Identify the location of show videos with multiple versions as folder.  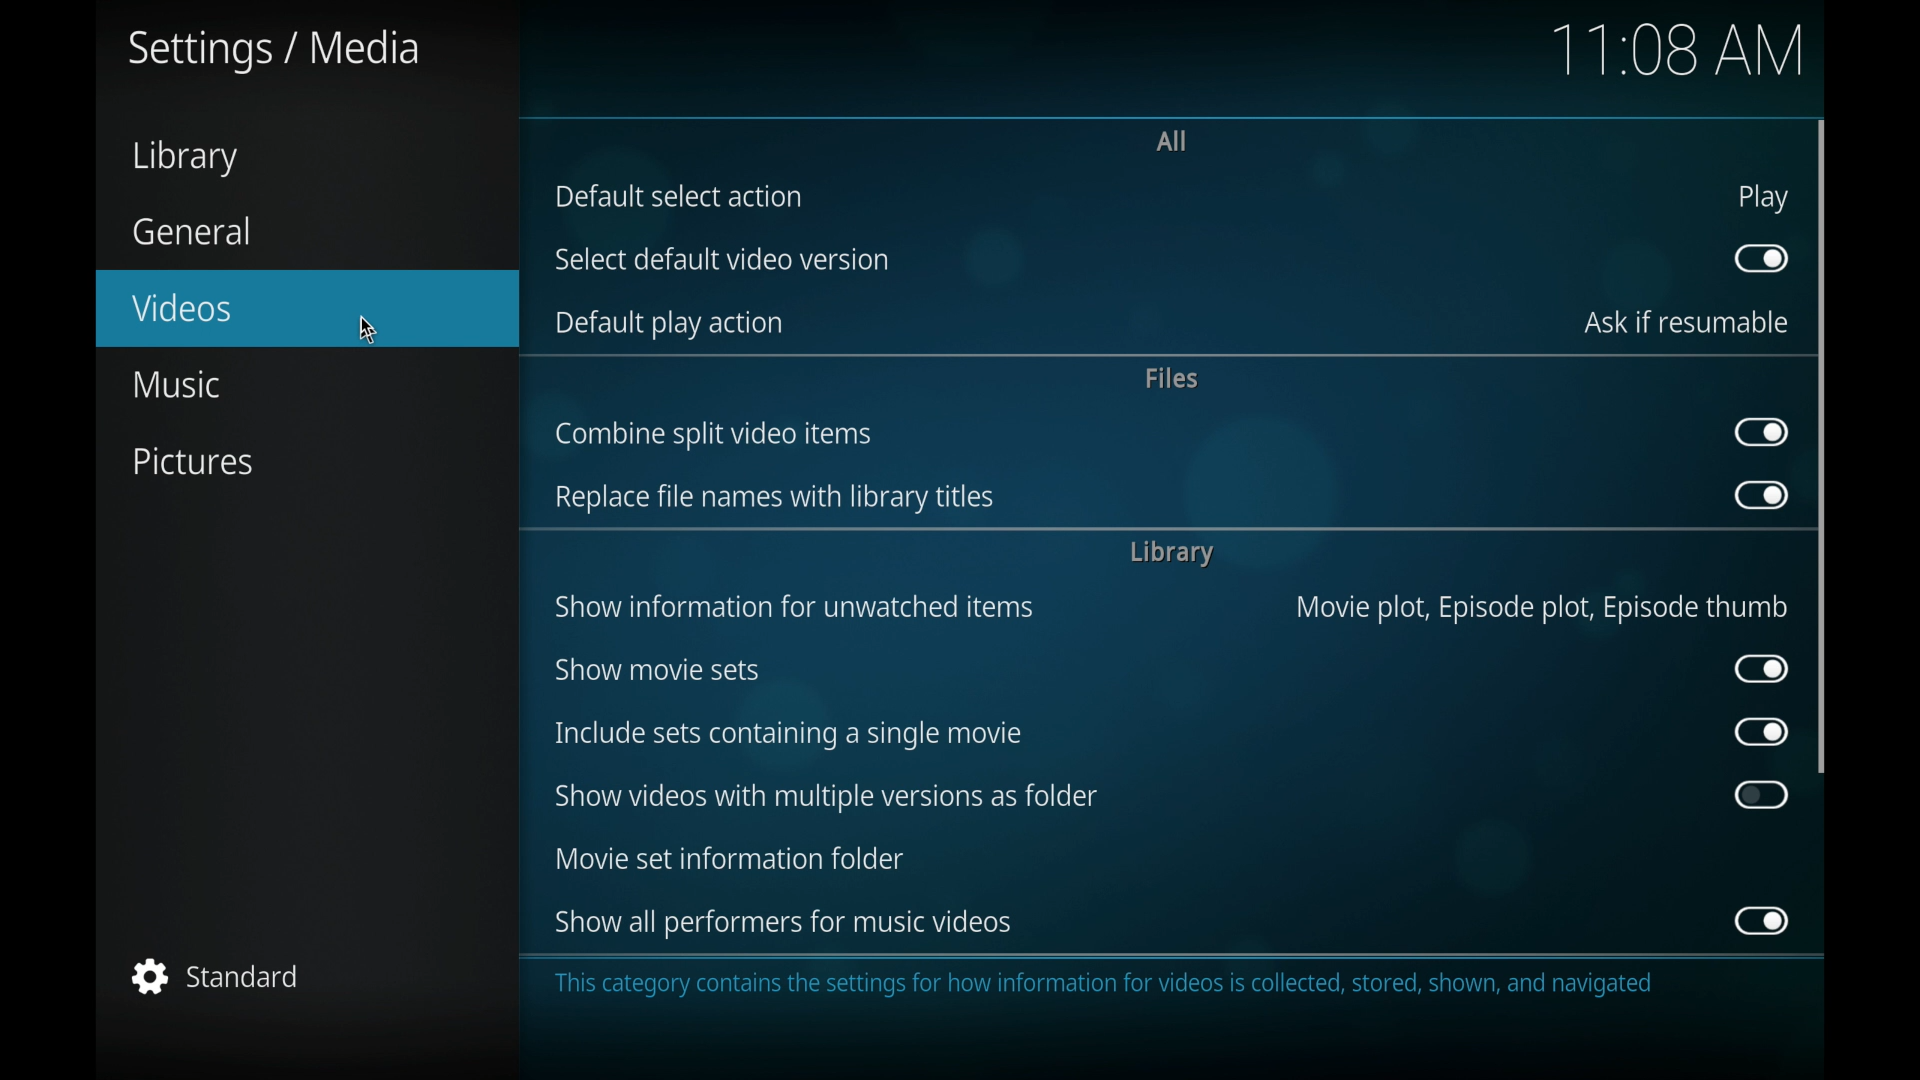
(827, 797).